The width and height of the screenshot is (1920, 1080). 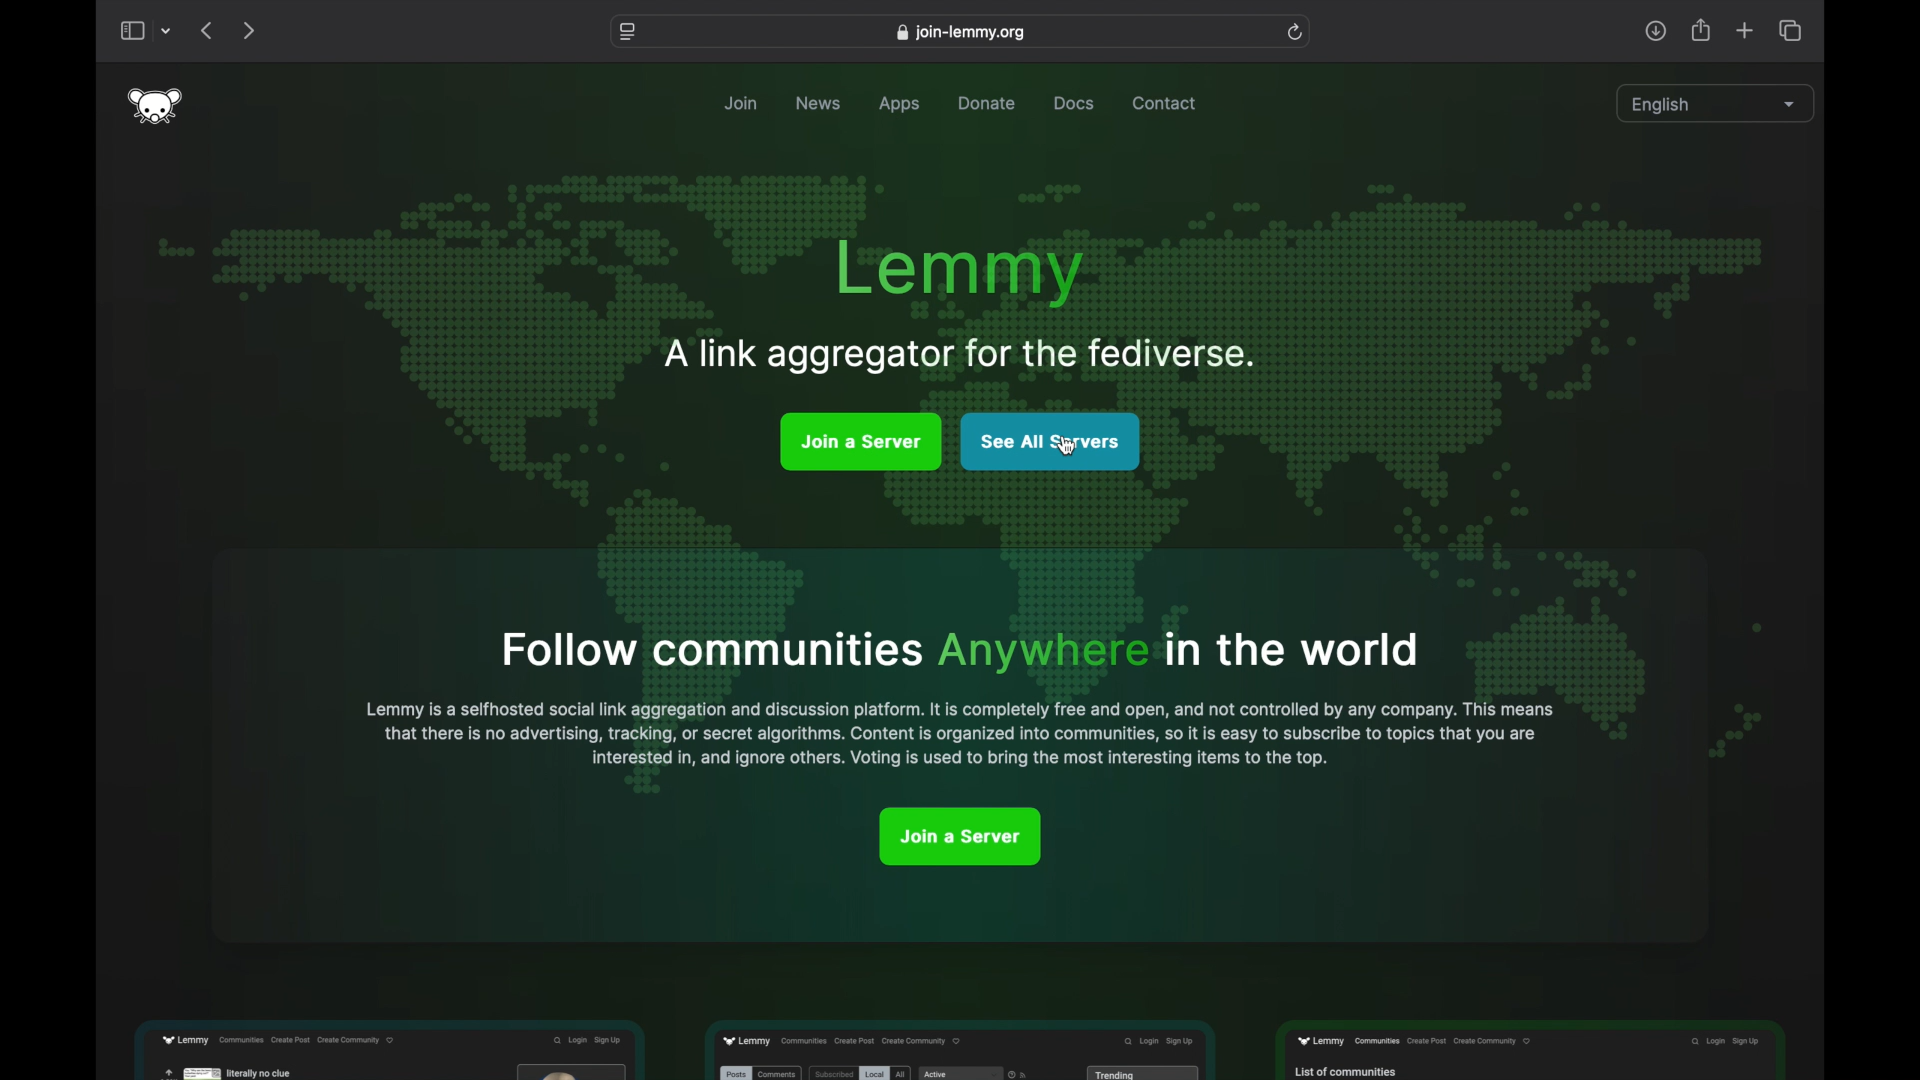 I want to click on donate, so click(x=985, y=104).